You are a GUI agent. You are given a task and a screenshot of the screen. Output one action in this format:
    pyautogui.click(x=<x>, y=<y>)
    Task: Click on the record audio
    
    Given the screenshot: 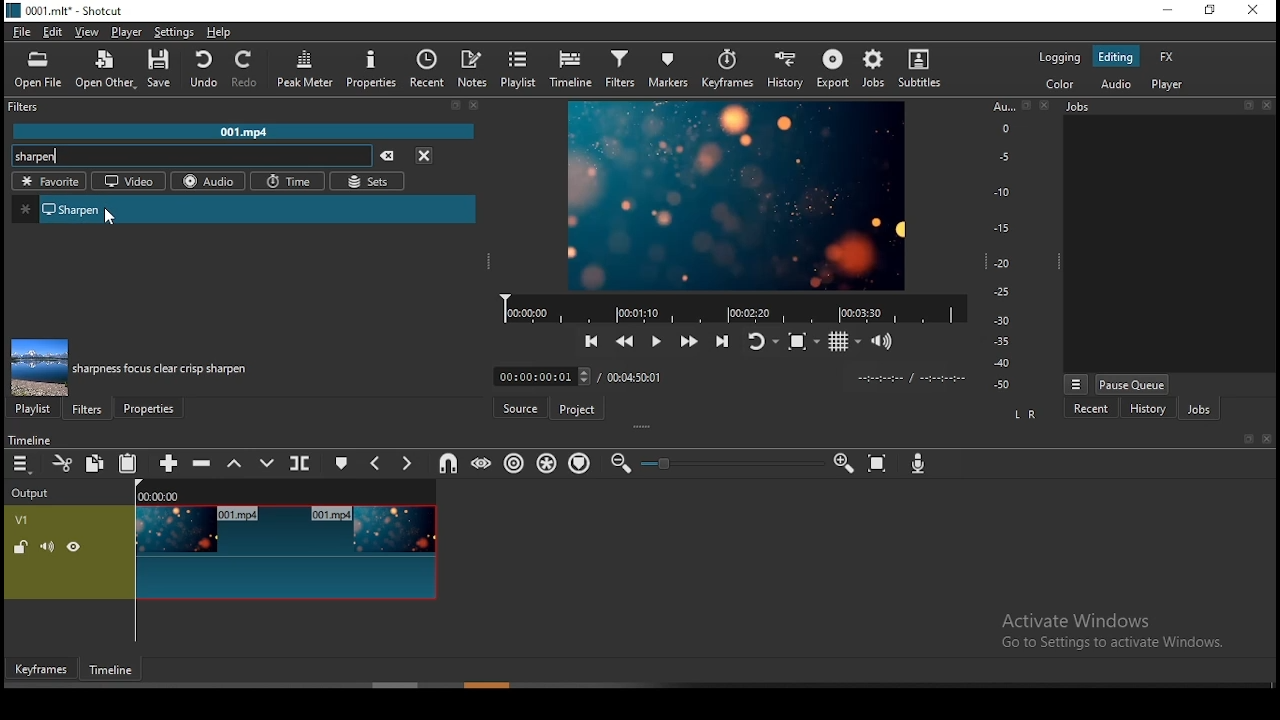 What is the action you would take?
    pyautogui.click(x=918, y=463)
    